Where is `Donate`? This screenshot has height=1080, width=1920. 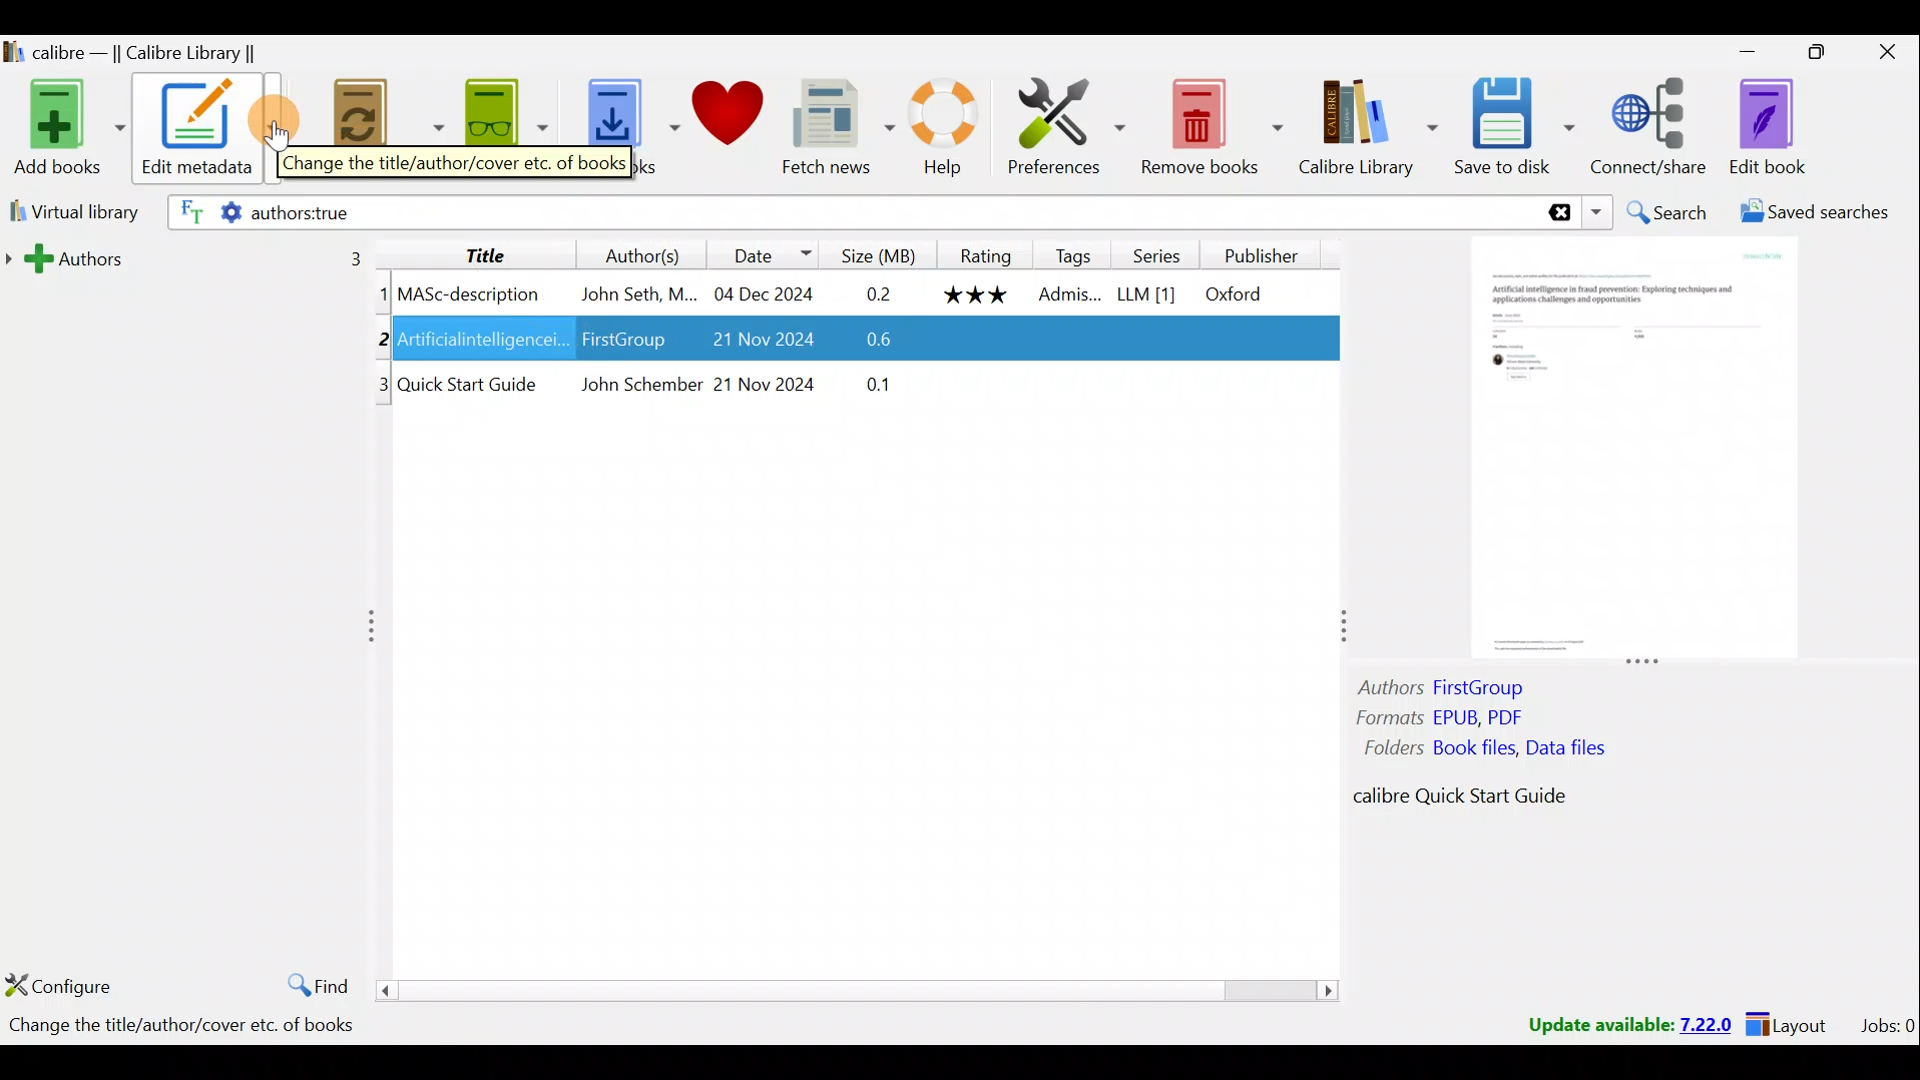 Donate is located at coordinates (719, 123).